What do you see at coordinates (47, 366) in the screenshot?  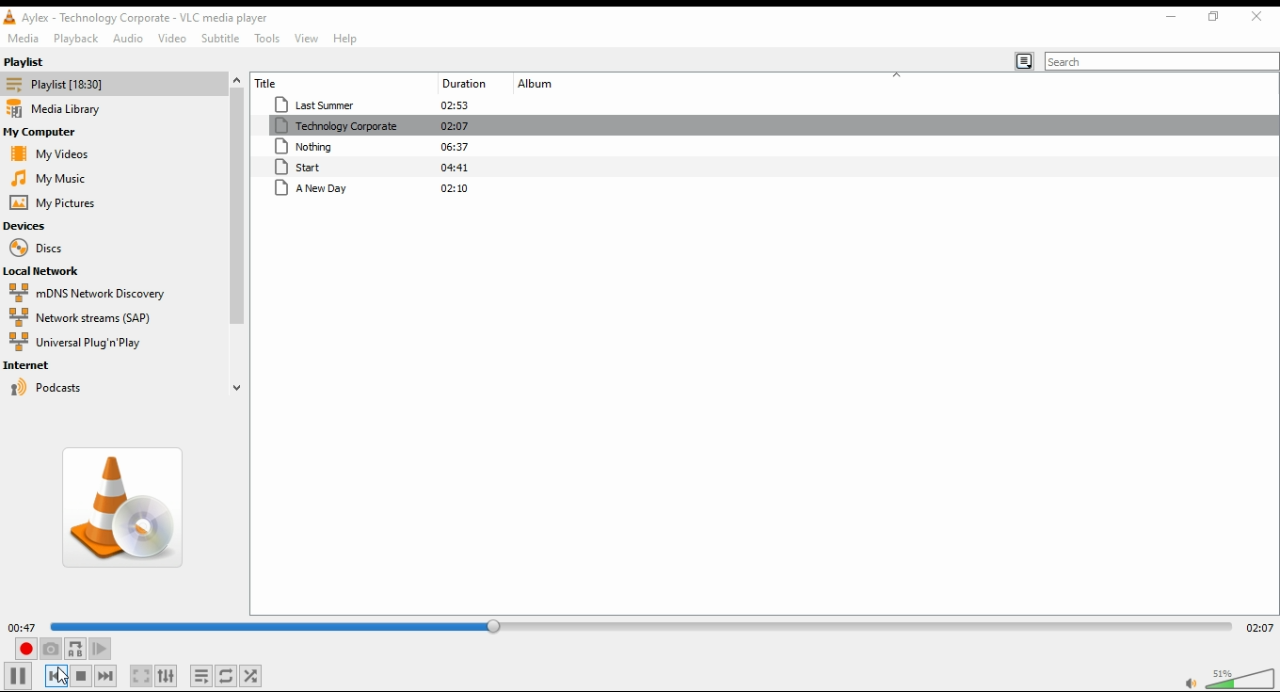 I see `internet` at bounding box center [47, 366].